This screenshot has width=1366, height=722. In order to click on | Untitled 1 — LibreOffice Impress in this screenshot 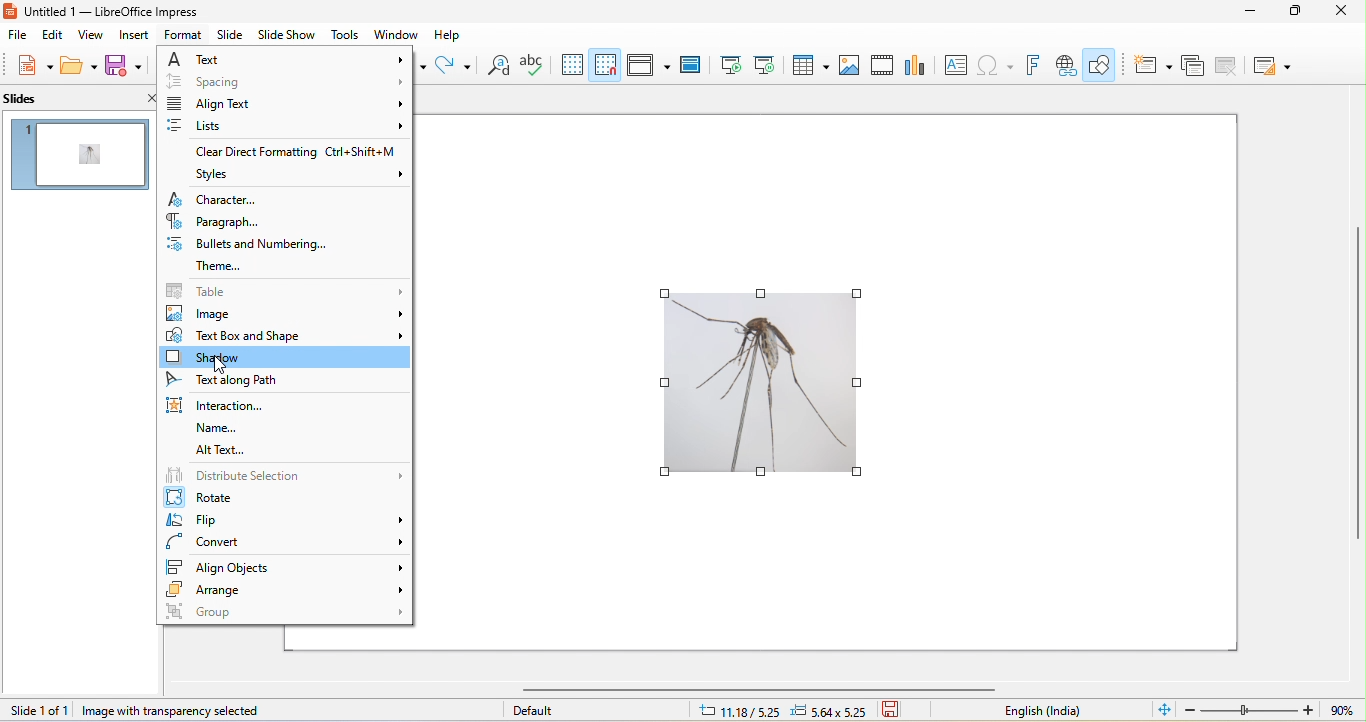, I will do `click(112, 12)`.